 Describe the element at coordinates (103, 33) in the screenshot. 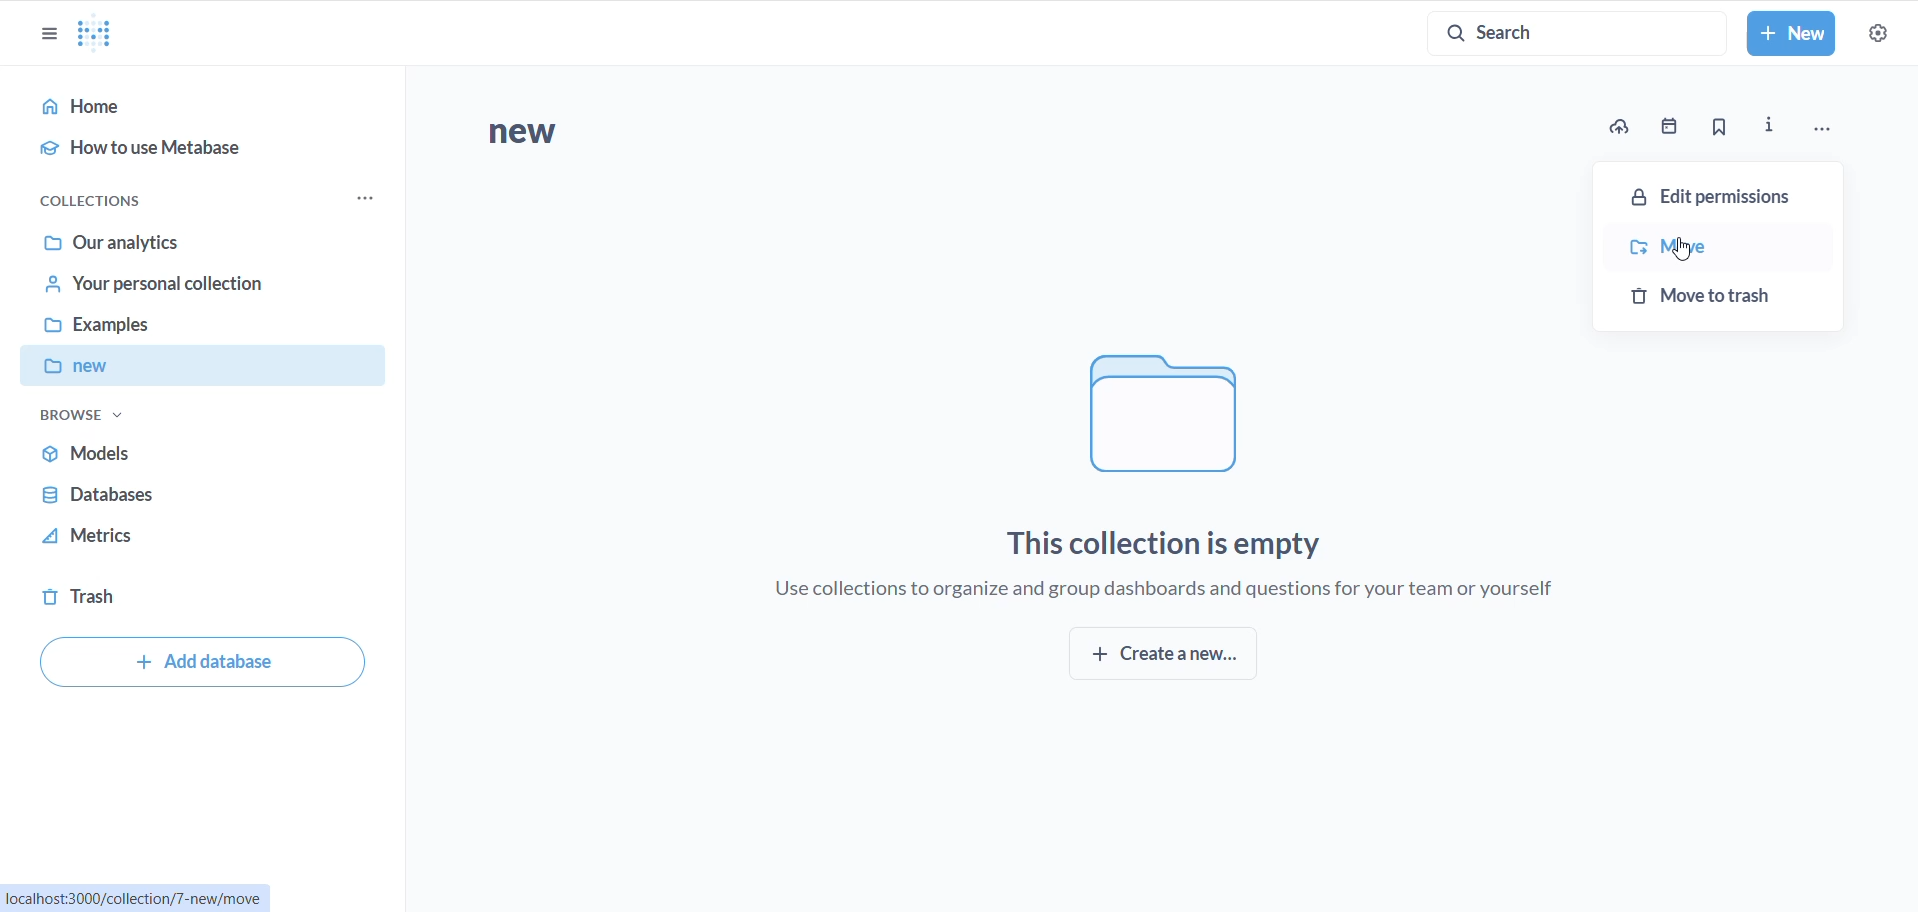

I see `LOGO` at that location.